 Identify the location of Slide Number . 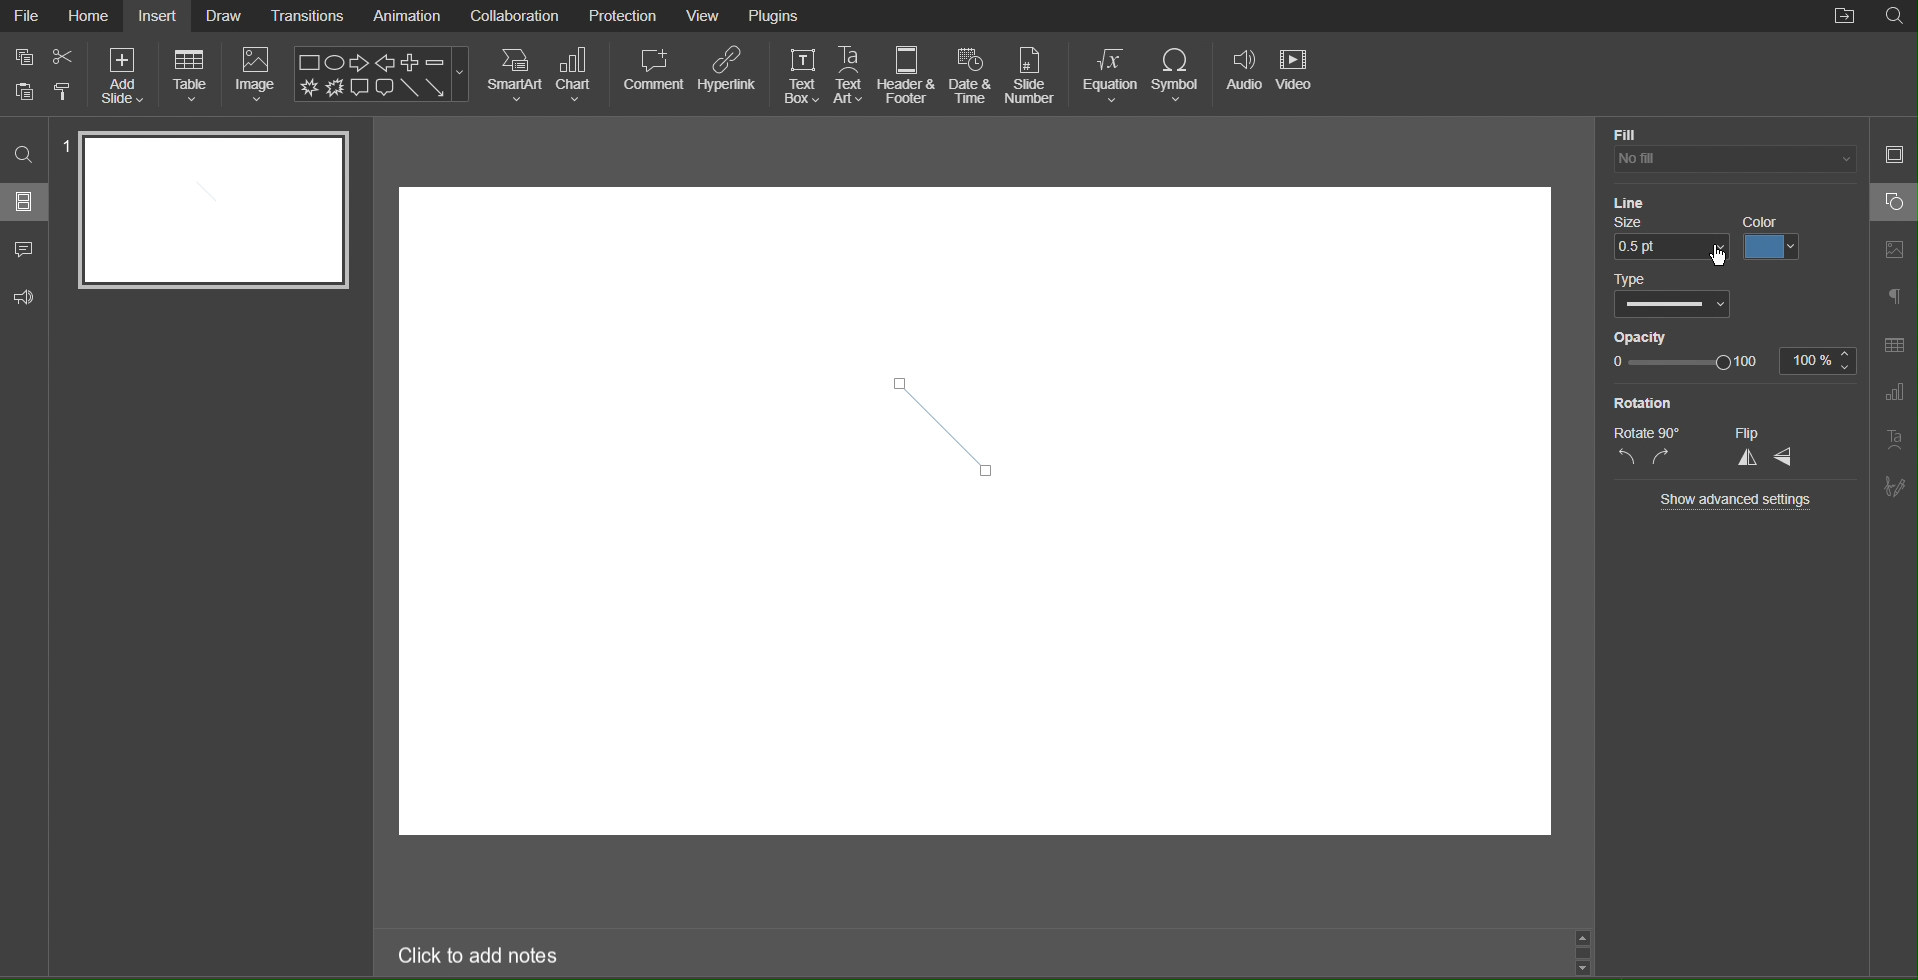
(1032, 74).